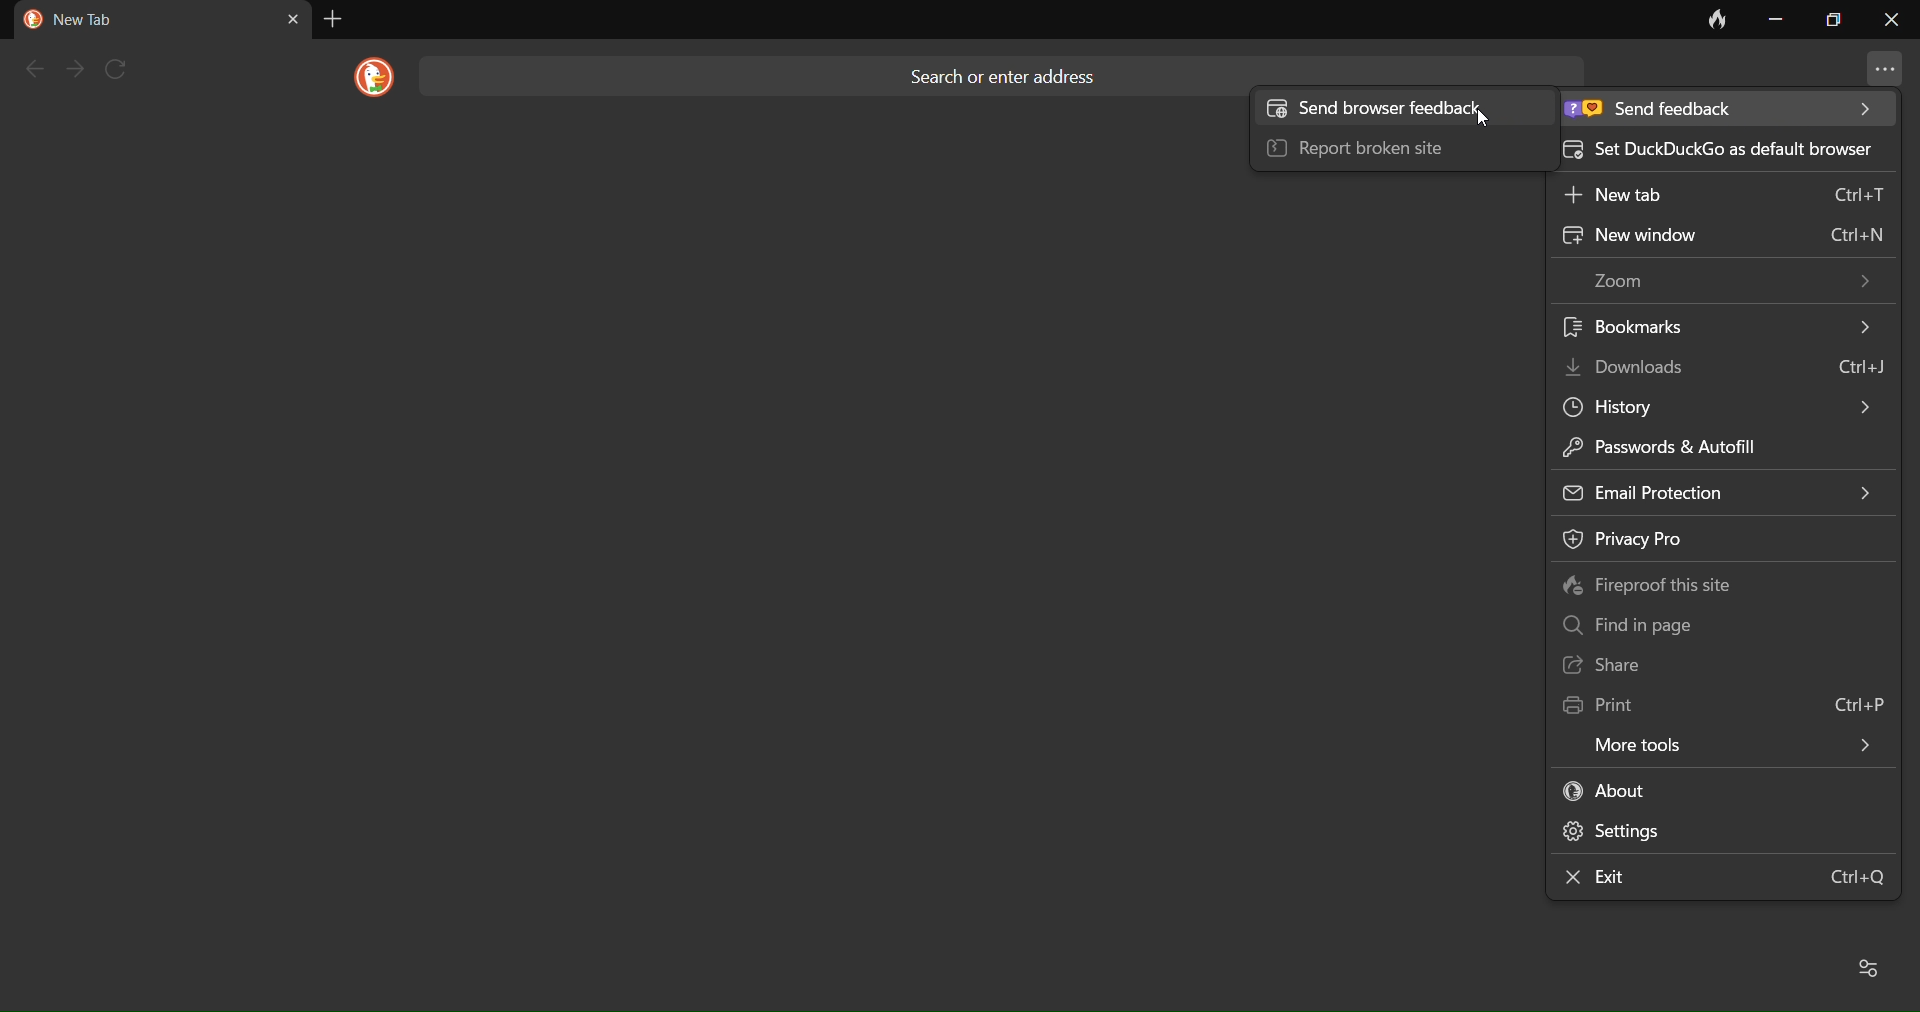 This screenshot has height=1012, width=1920. I want to click on add tab, so click(331, 19).